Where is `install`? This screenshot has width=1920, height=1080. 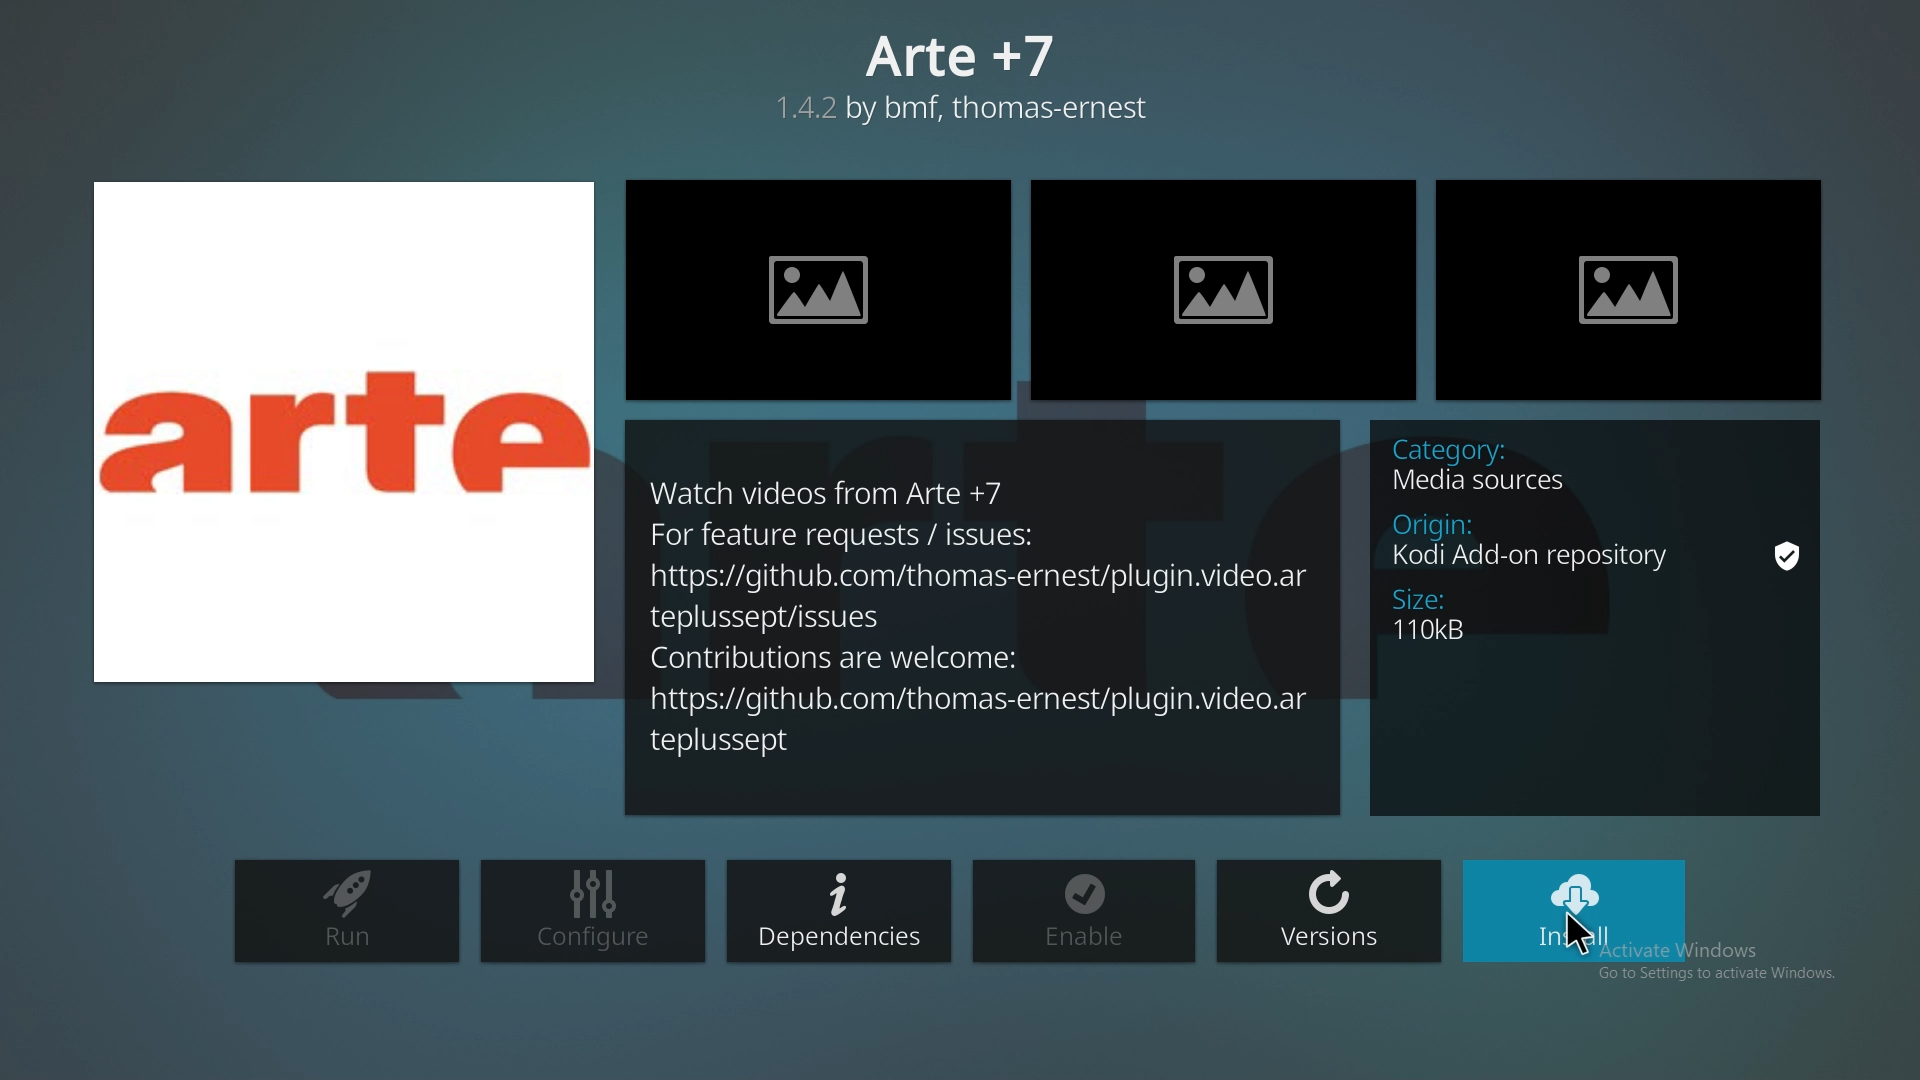 install is located at coordinates (1575, 911).